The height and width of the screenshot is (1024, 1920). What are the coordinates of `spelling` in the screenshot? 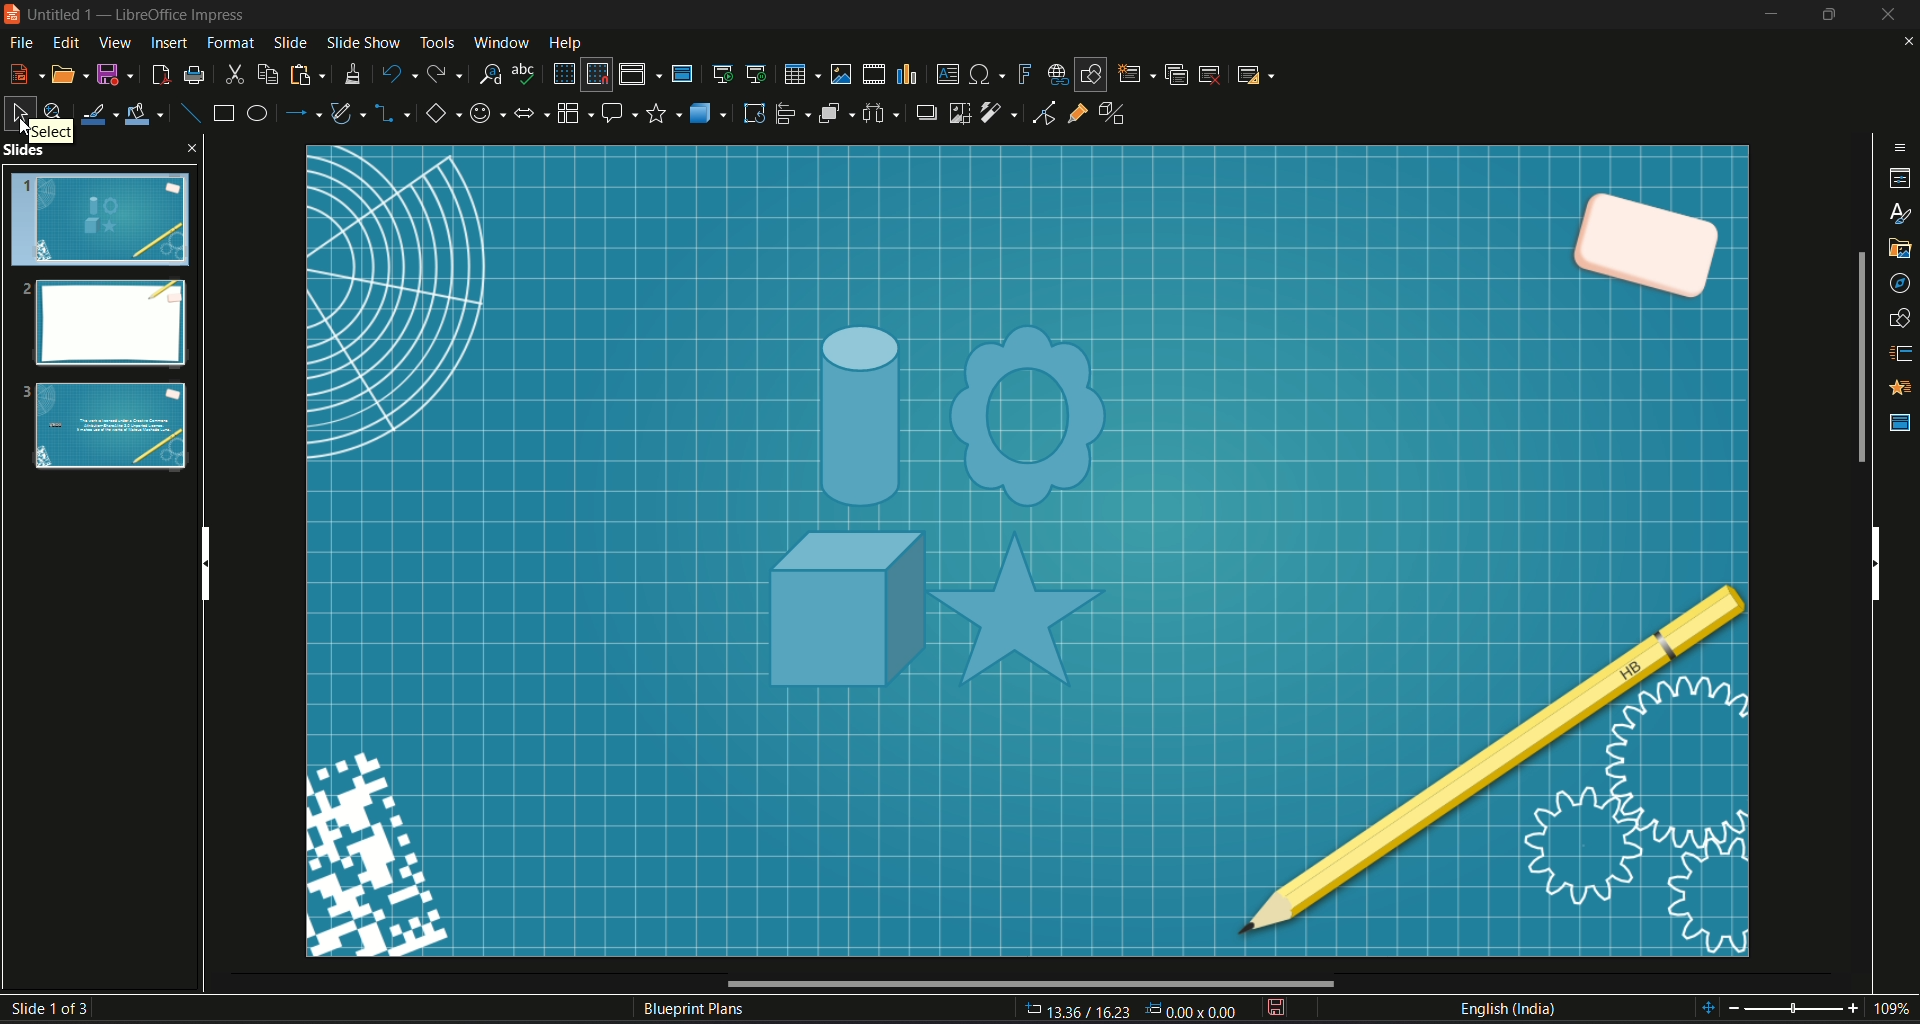 It's located at (525, 73).